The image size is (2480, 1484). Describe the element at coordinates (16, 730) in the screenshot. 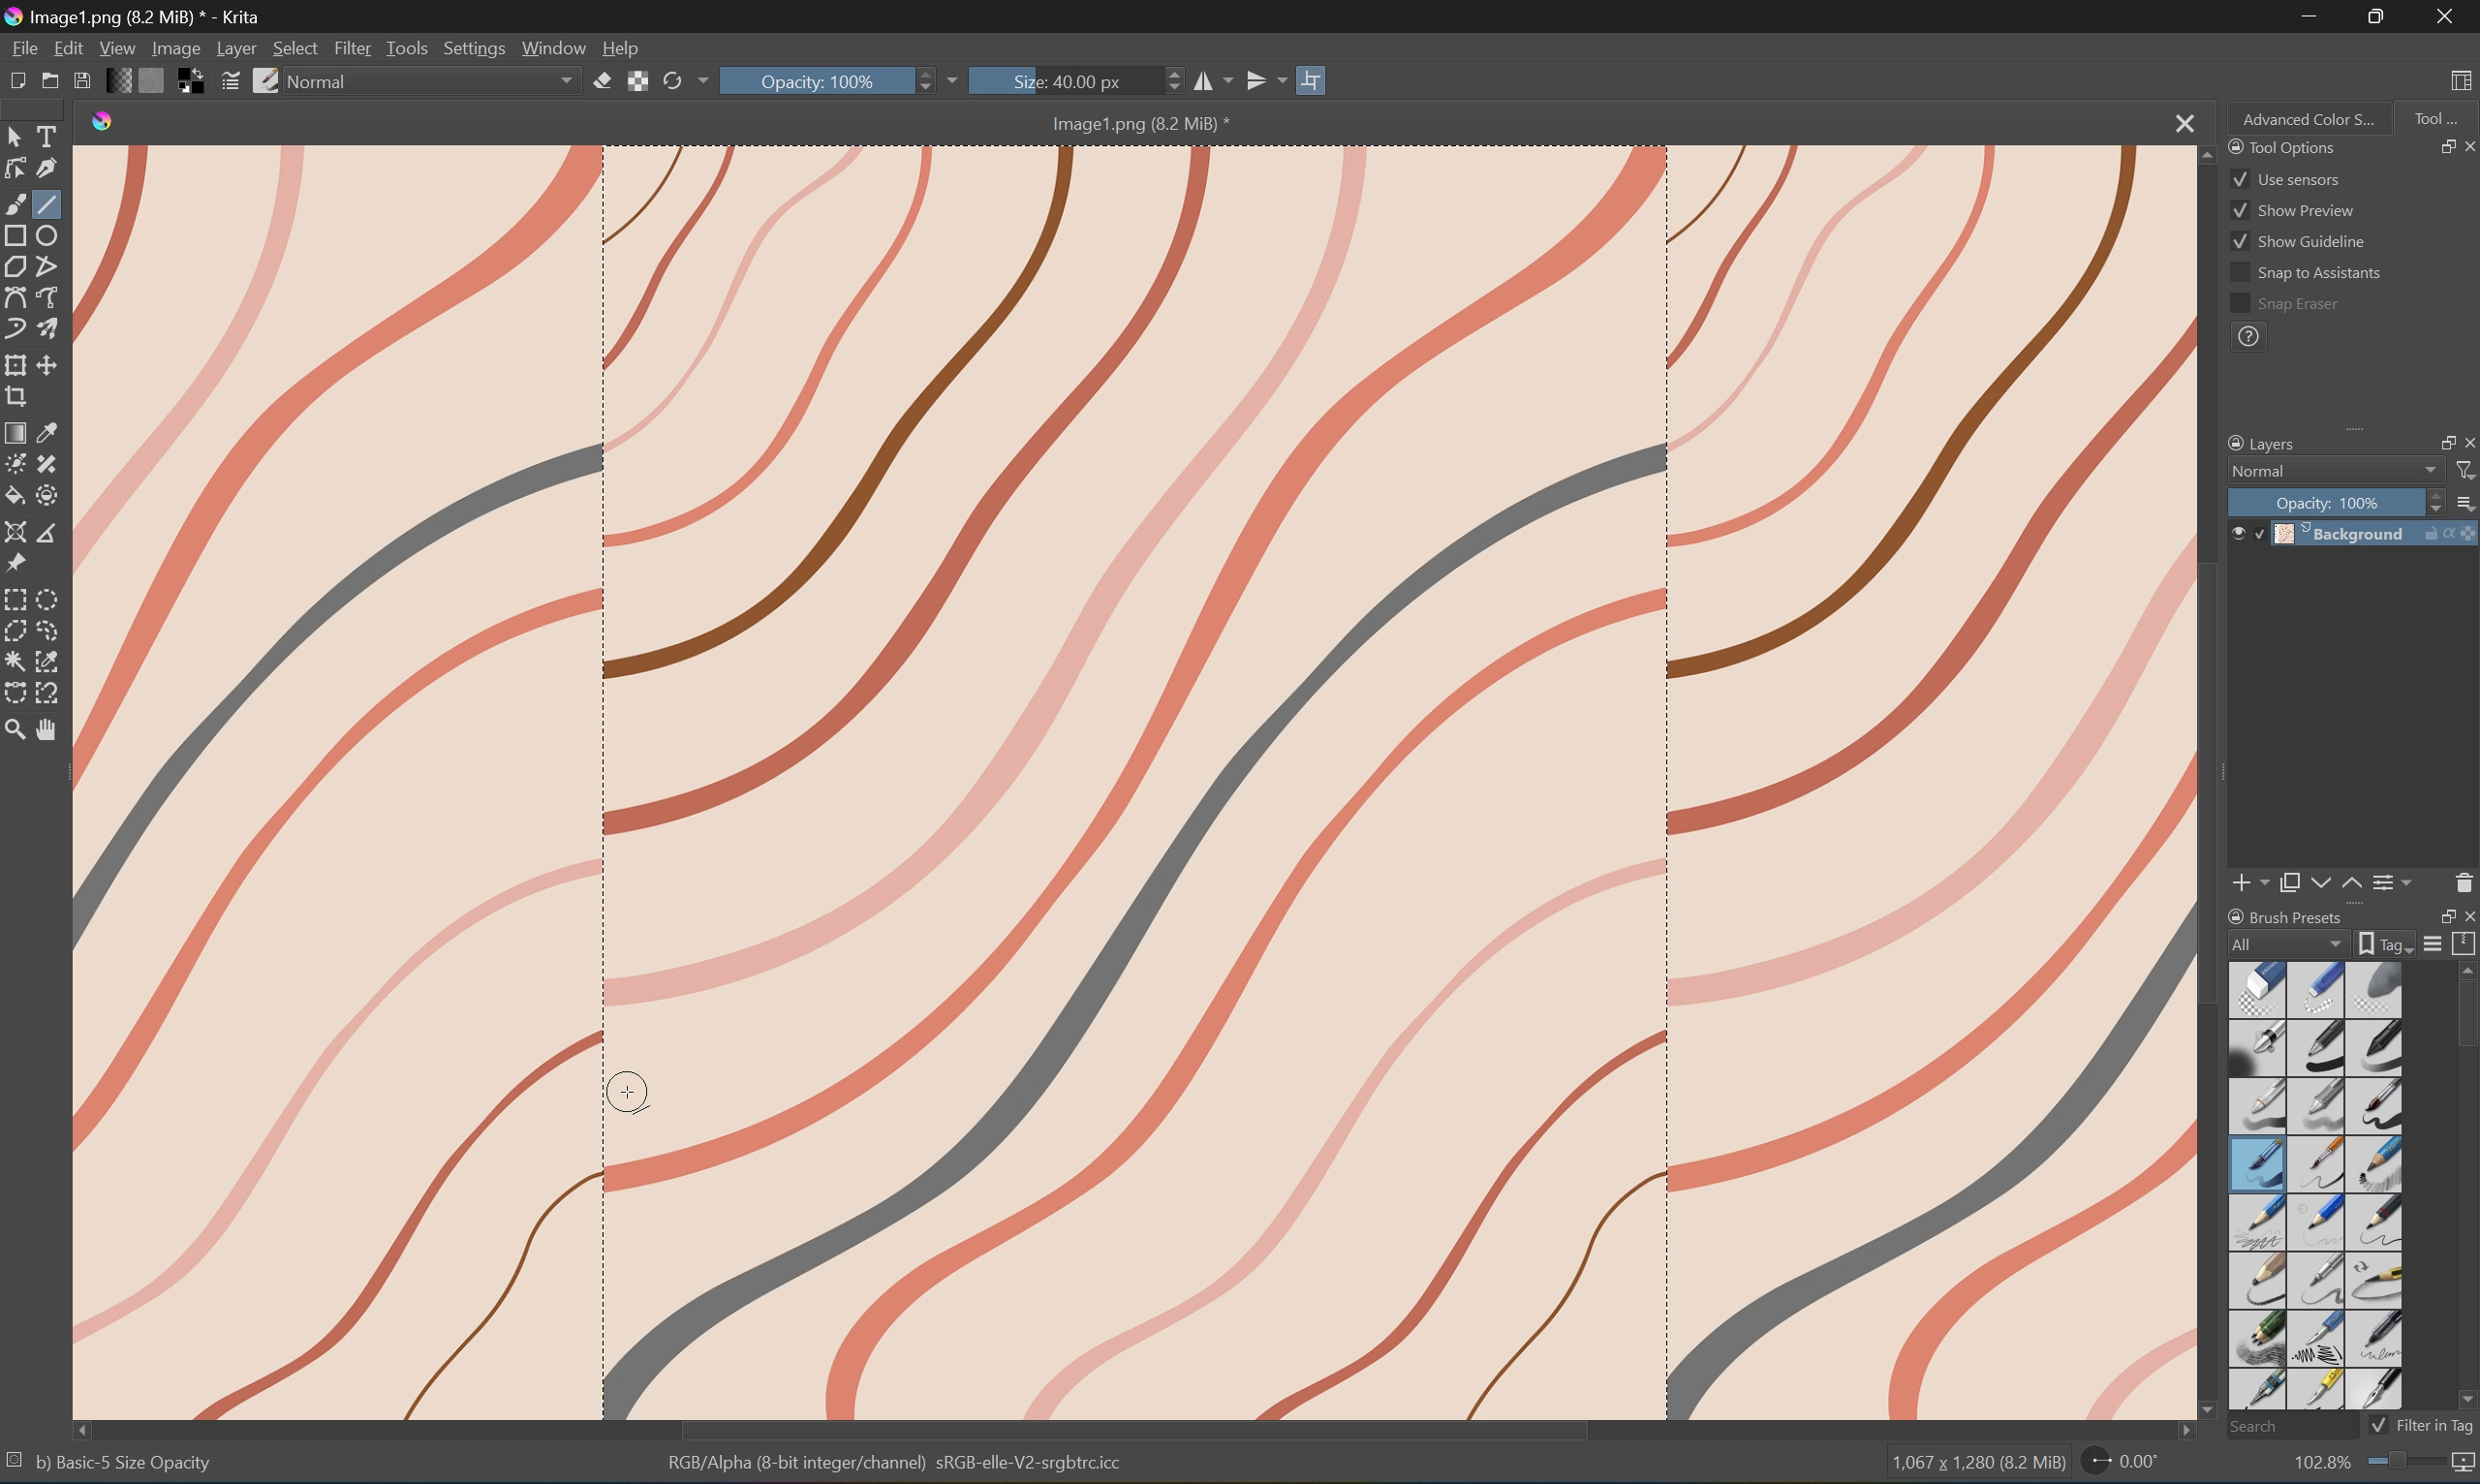

I see `Zoom tool` at that location.